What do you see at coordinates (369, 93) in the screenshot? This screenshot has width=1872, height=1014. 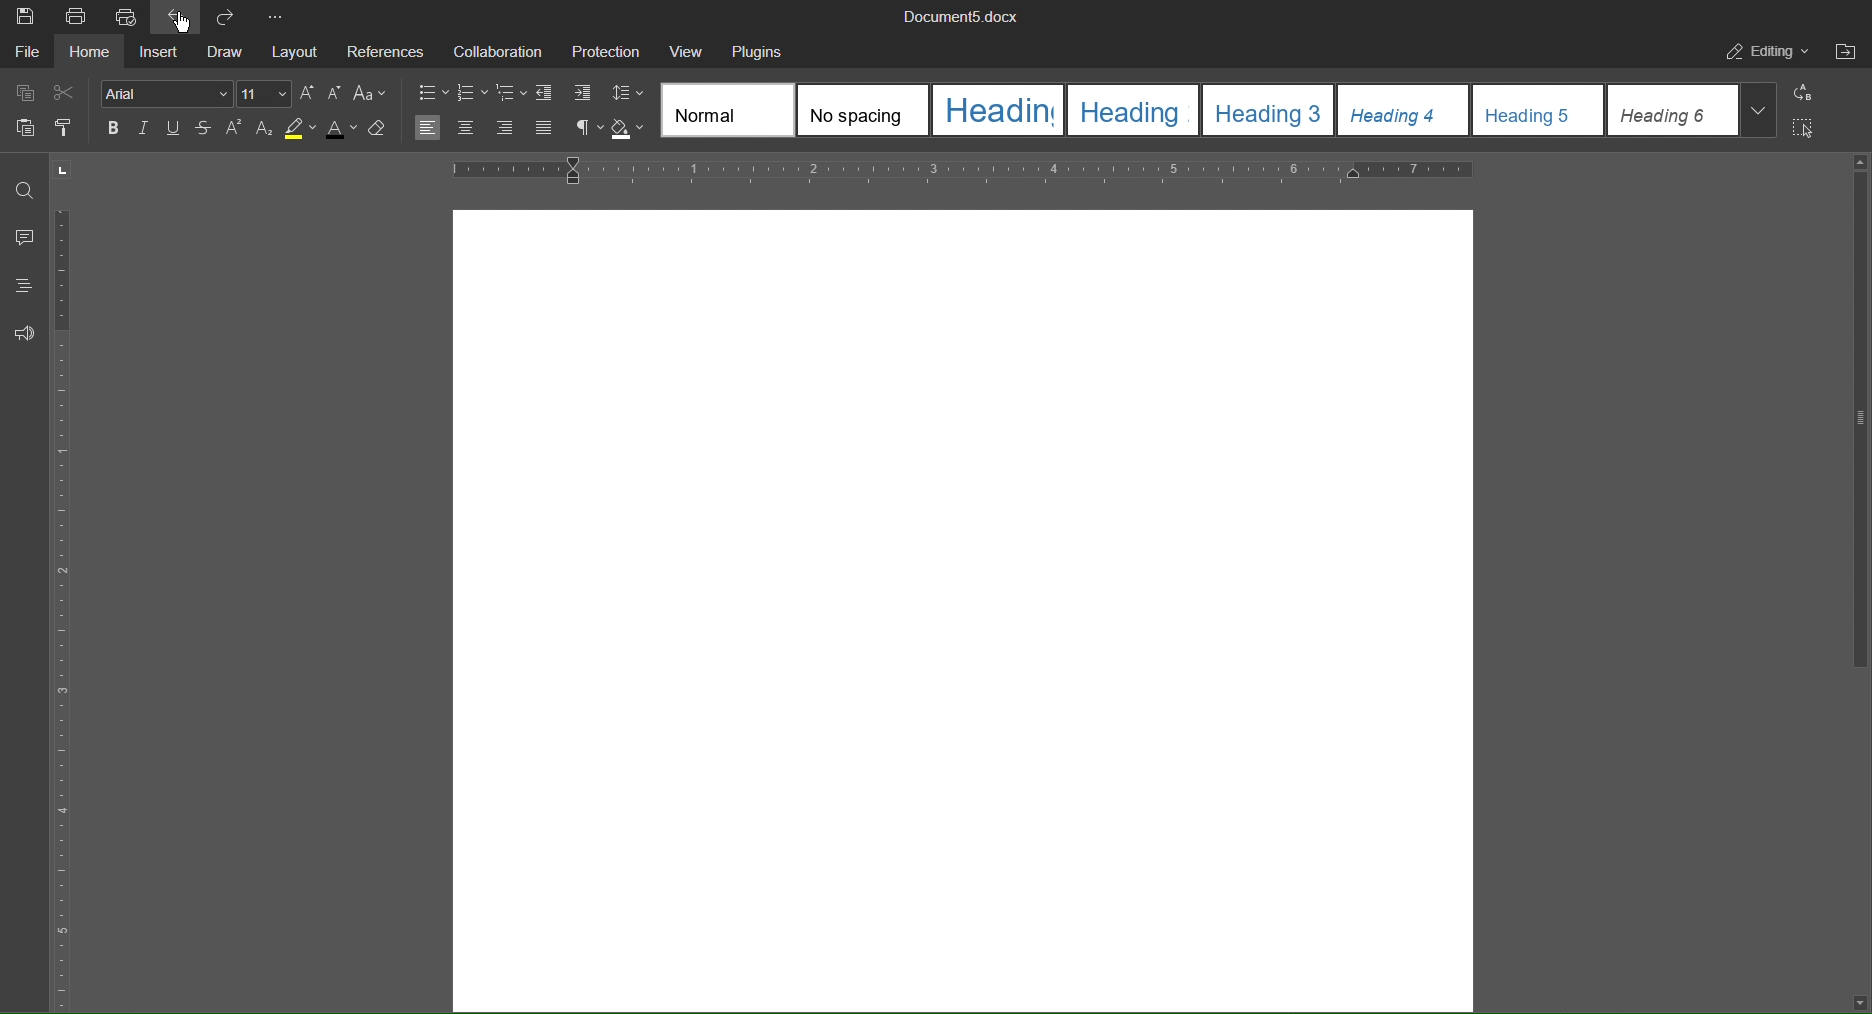 I see `Text Case Settings` at bounding box center [369, 93].